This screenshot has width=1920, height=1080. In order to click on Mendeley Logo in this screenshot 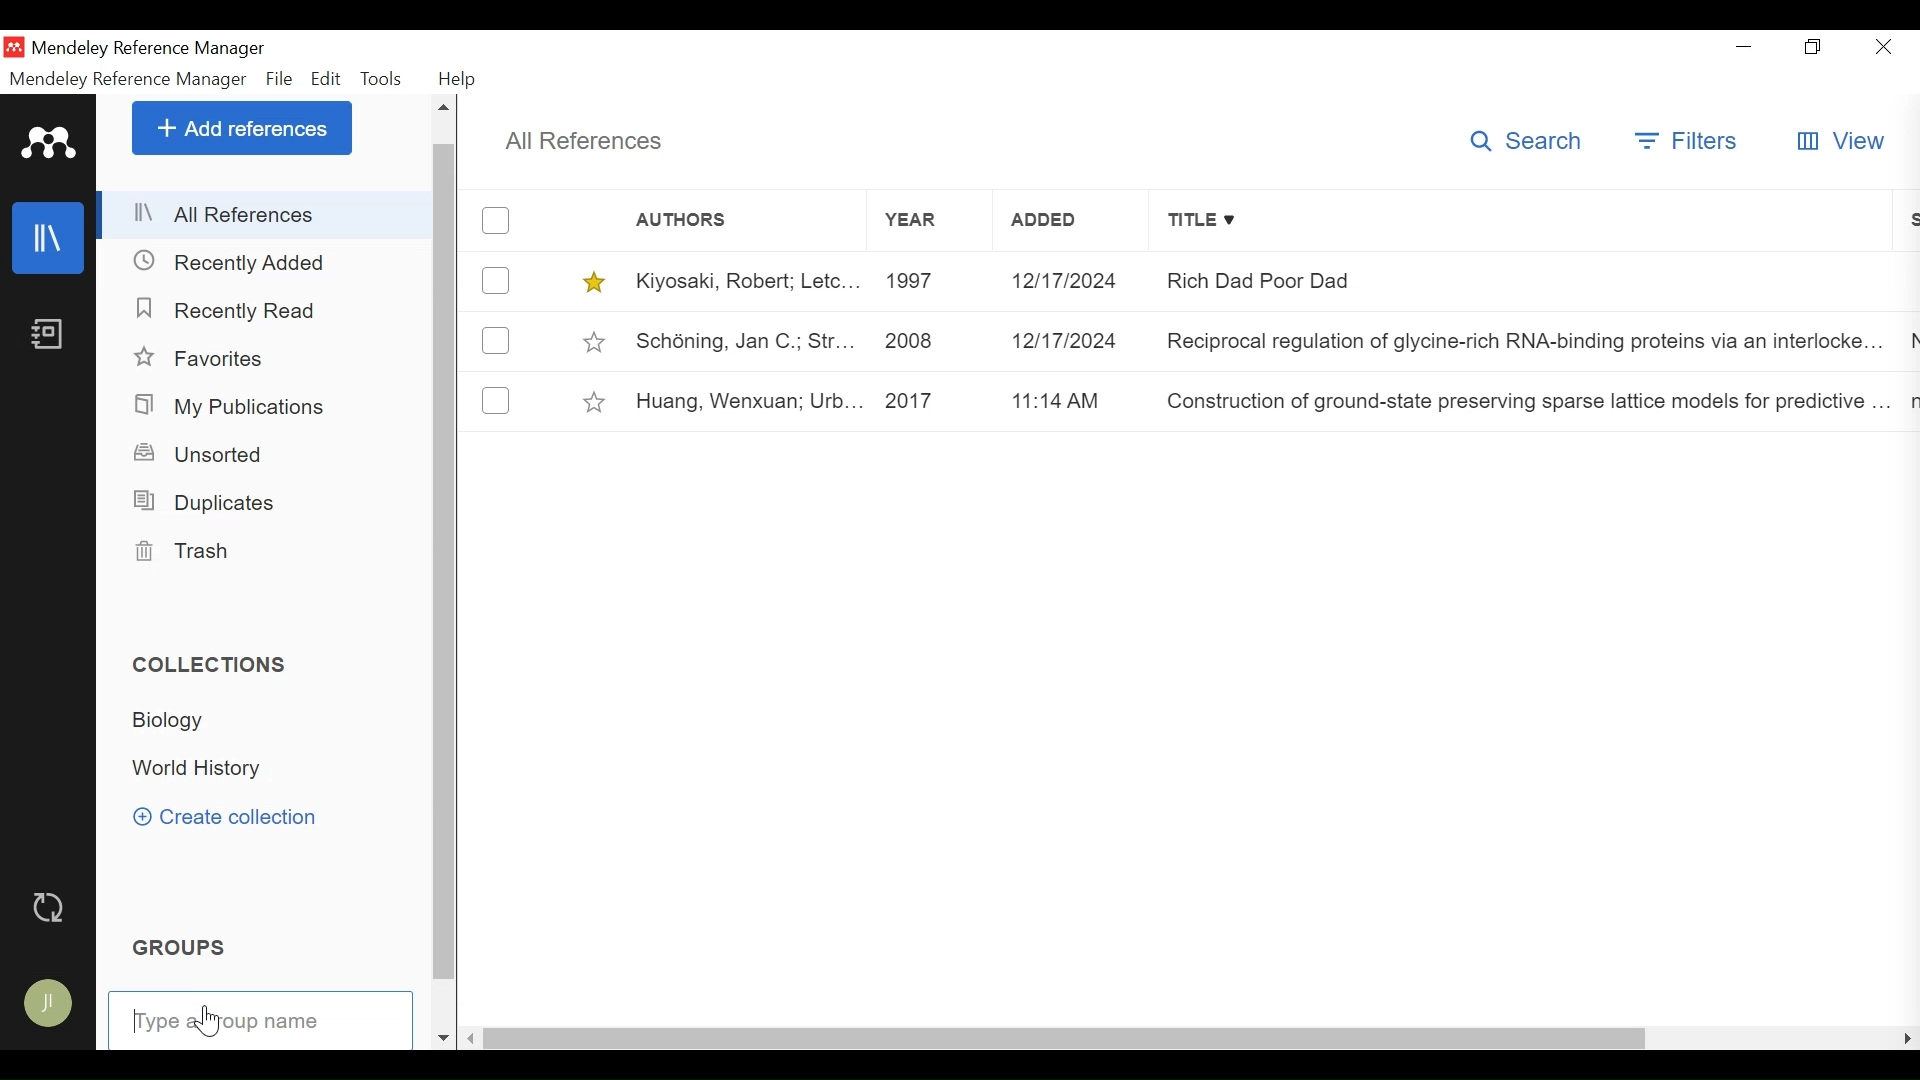, I will do `click(49, 143)`.